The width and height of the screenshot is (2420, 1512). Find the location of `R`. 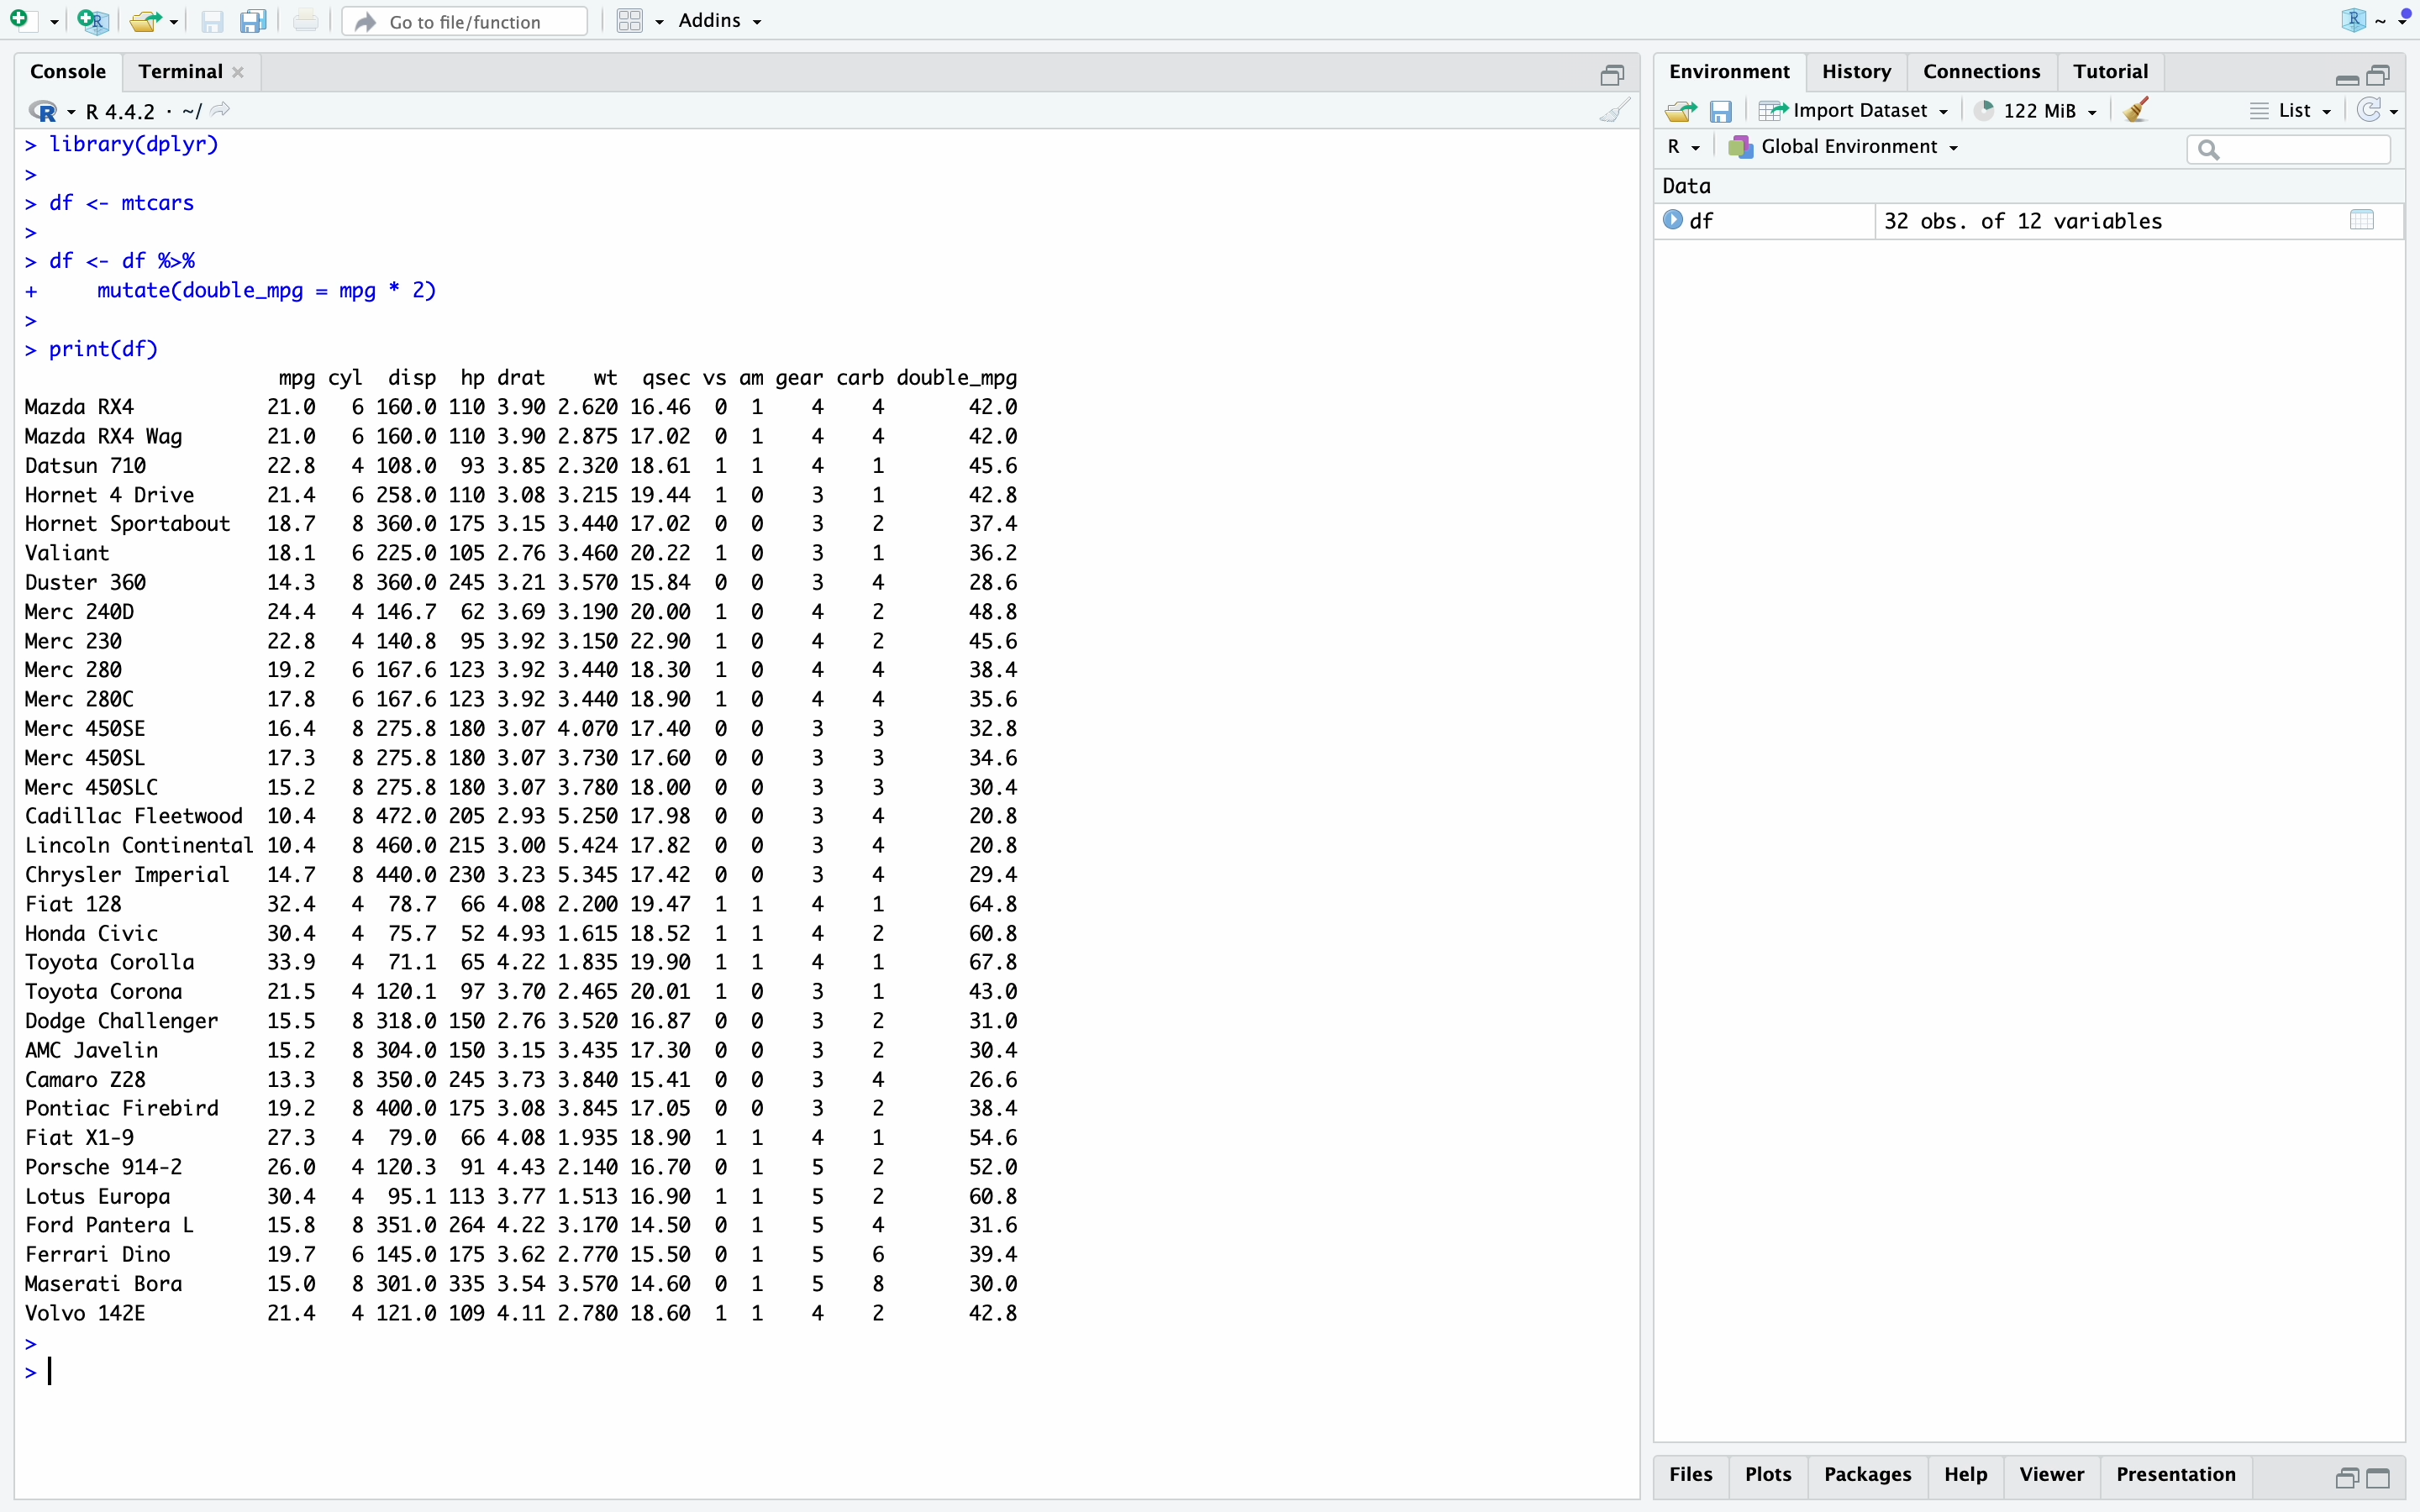

R is located at coordinates (1687, 146).